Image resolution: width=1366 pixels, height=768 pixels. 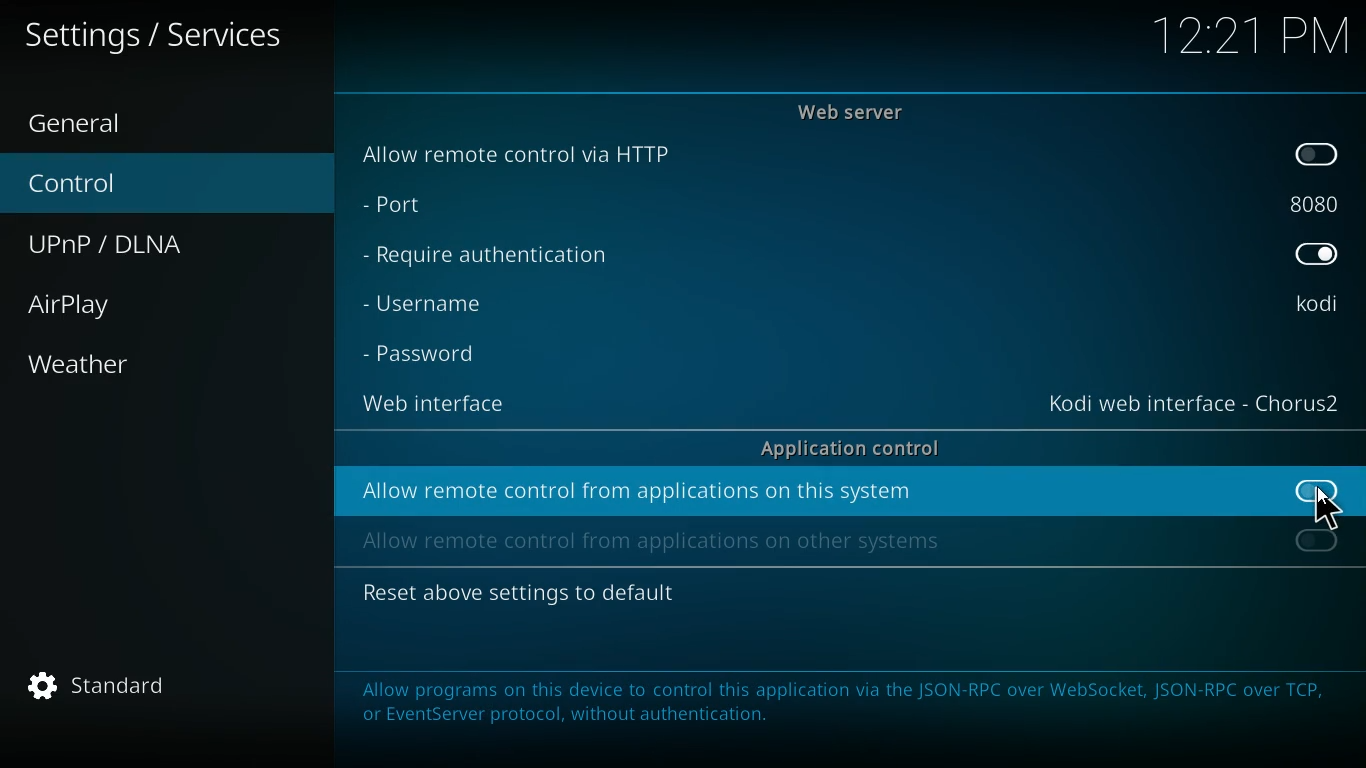 What do you see at coordinates (162, 186) in the screenshot?
I see `control` at bounding box center [162, 186].